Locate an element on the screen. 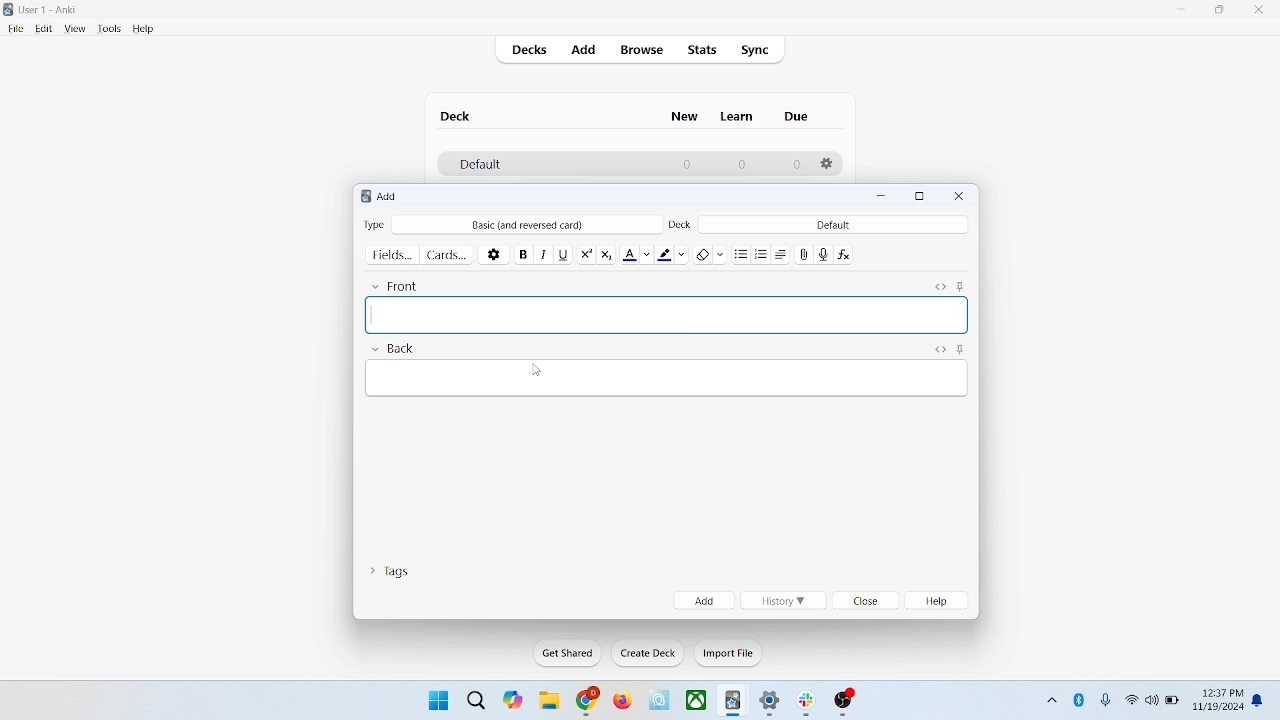 The height and width of the screenshot is (720, 1280). remove formatting is located at coordinates (711, 252).